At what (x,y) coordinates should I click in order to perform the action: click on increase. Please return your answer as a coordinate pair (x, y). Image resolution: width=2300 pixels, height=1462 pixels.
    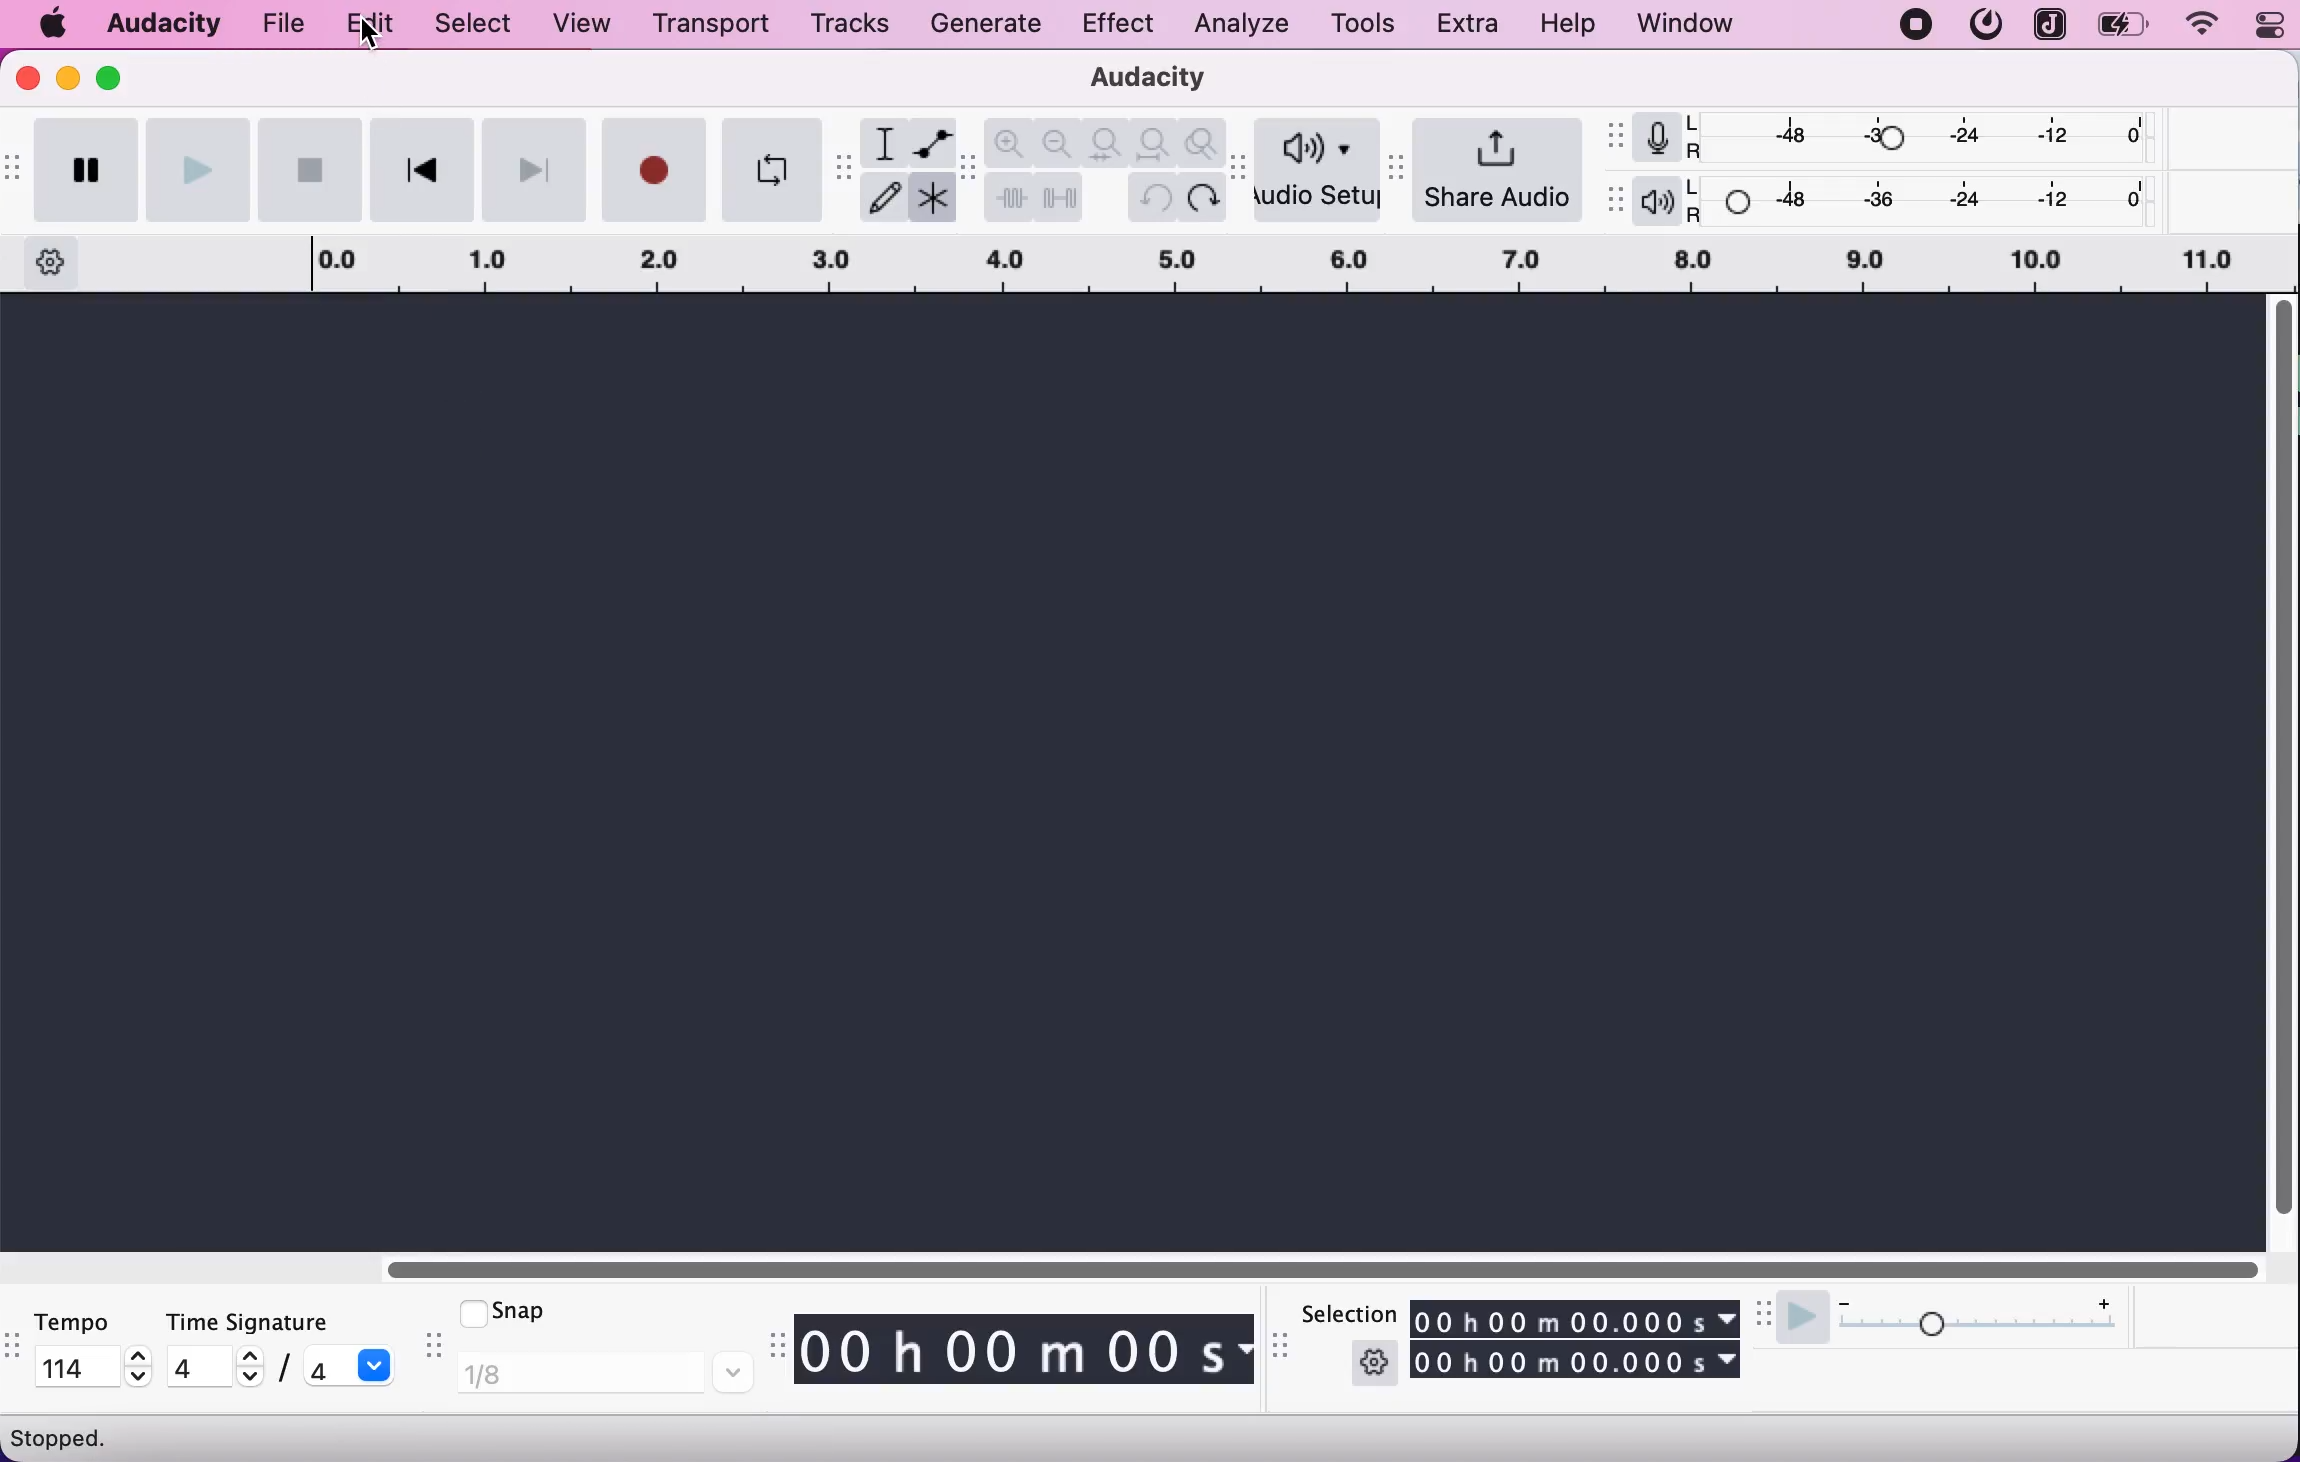
    Looking at the image, I should click on (139, 1356).